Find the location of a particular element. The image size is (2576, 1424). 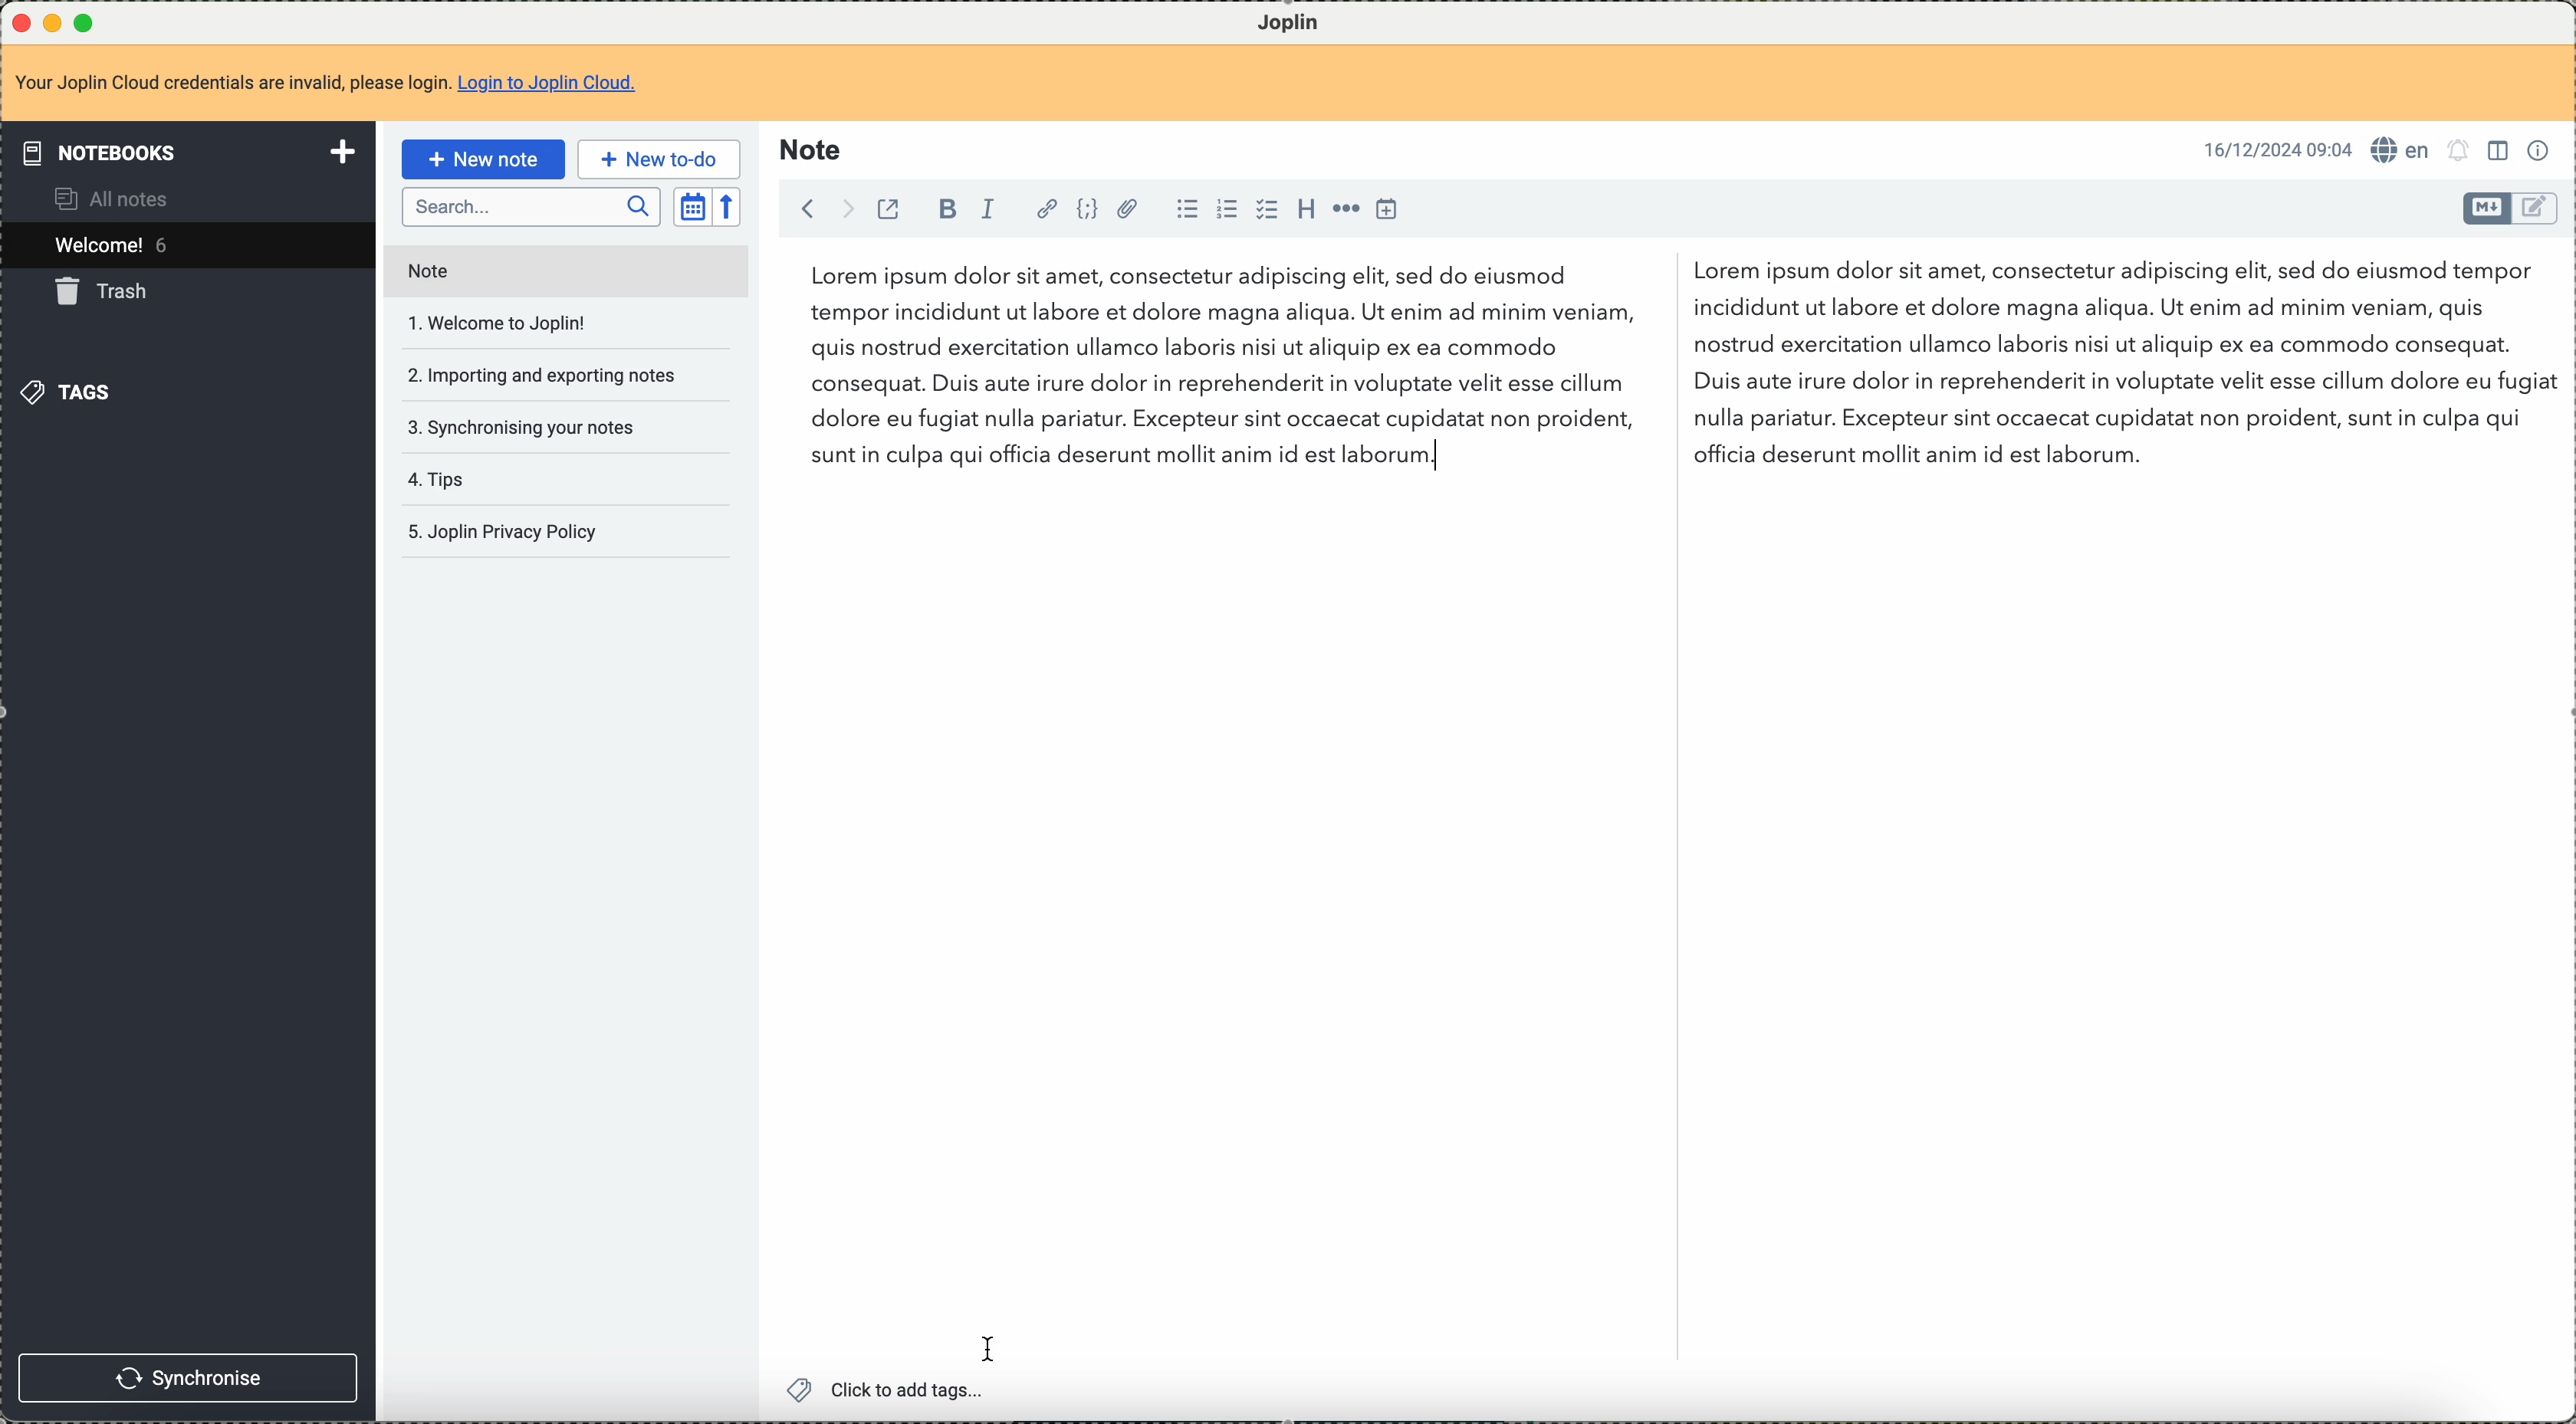

checkbox is located at coordinates (1265, 209).